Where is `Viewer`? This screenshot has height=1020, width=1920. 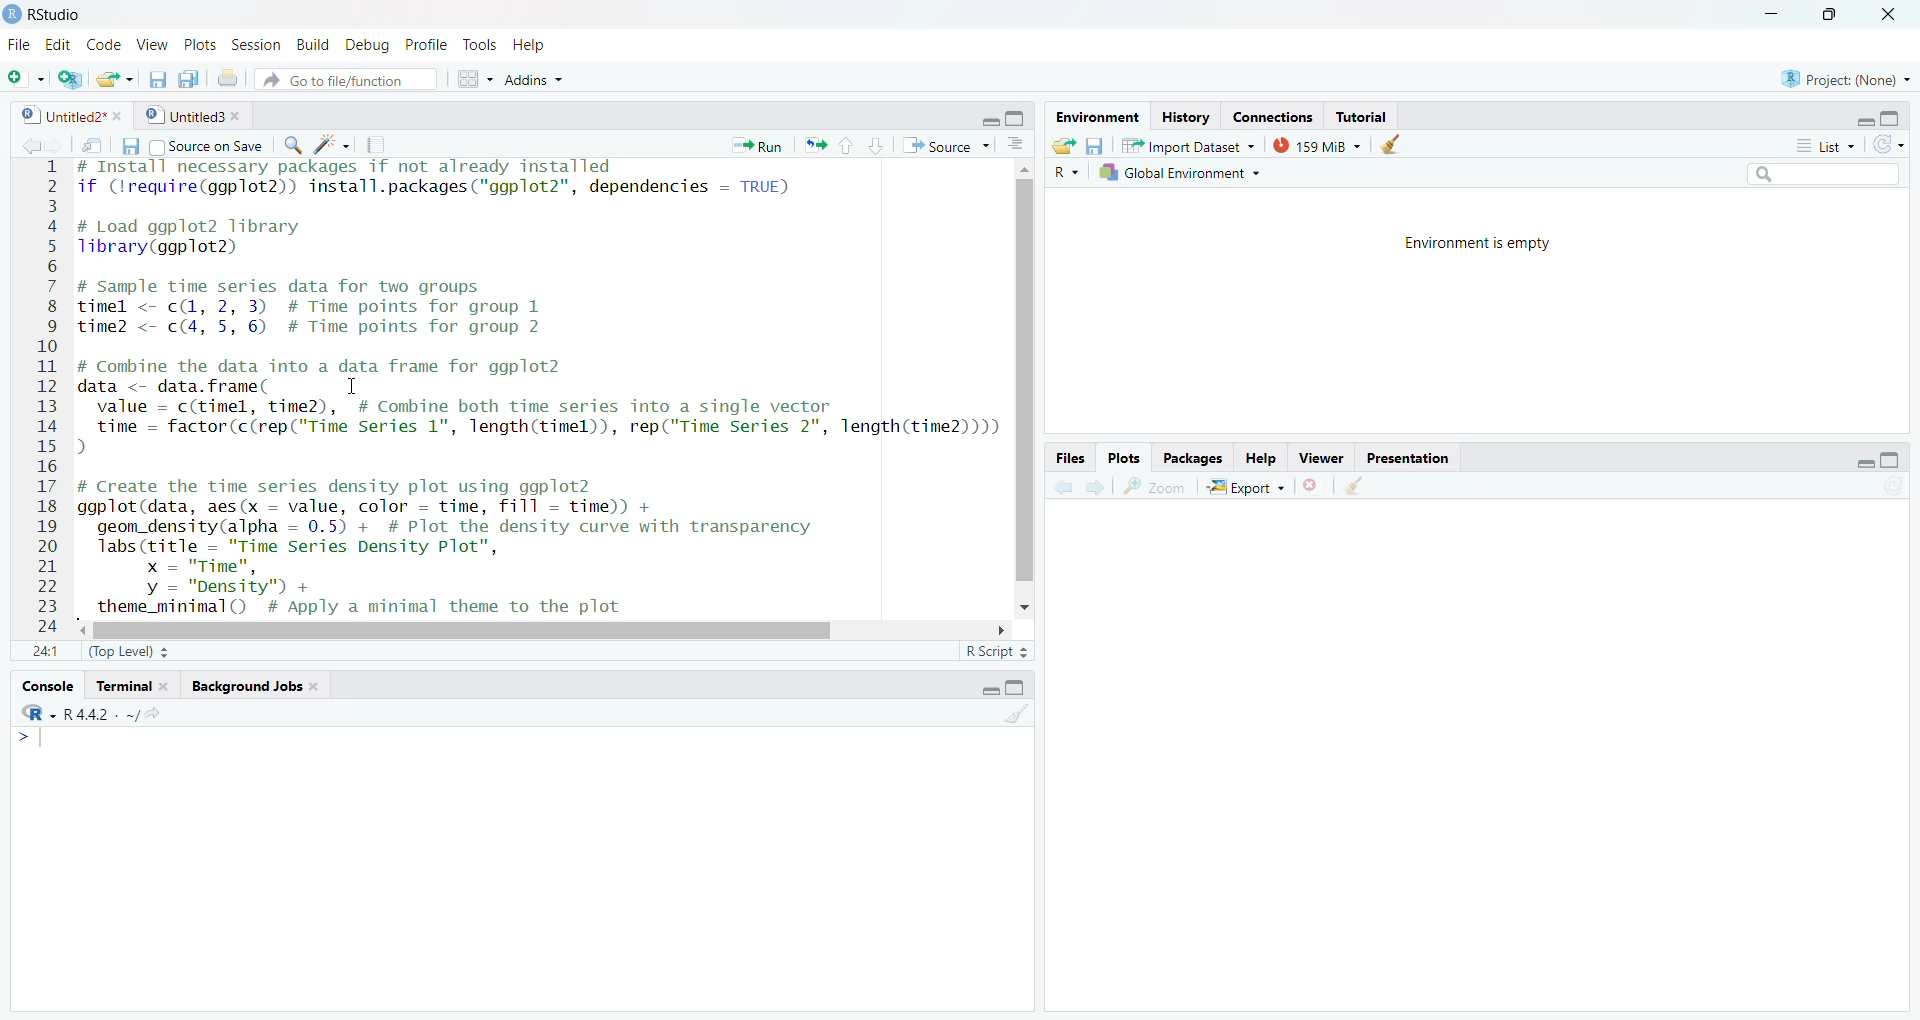
Viewer is located at coordinates (1325, 458).